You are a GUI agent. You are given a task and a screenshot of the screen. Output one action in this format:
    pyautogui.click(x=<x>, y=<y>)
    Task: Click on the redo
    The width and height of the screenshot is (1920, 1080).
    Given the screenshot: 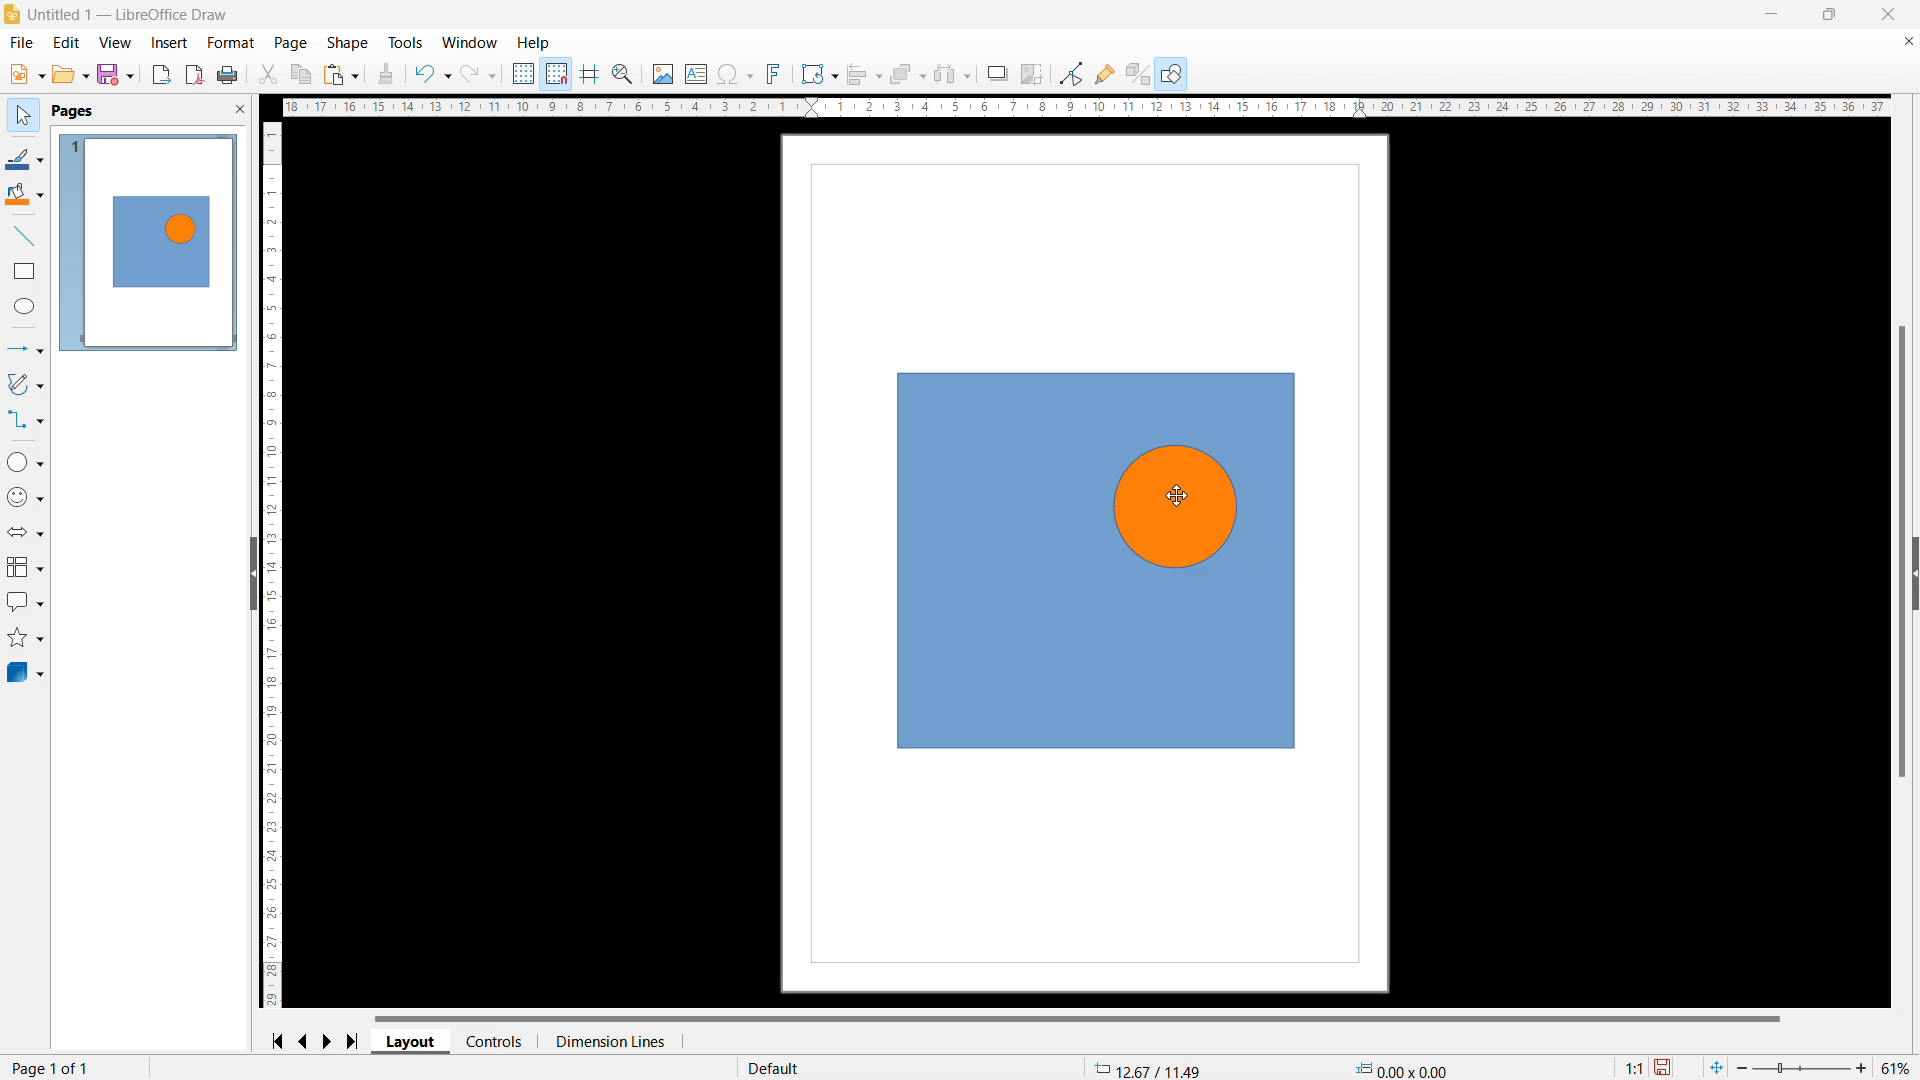 What is the action you would take?
    pyautogui.click(x=477, y=72)
    